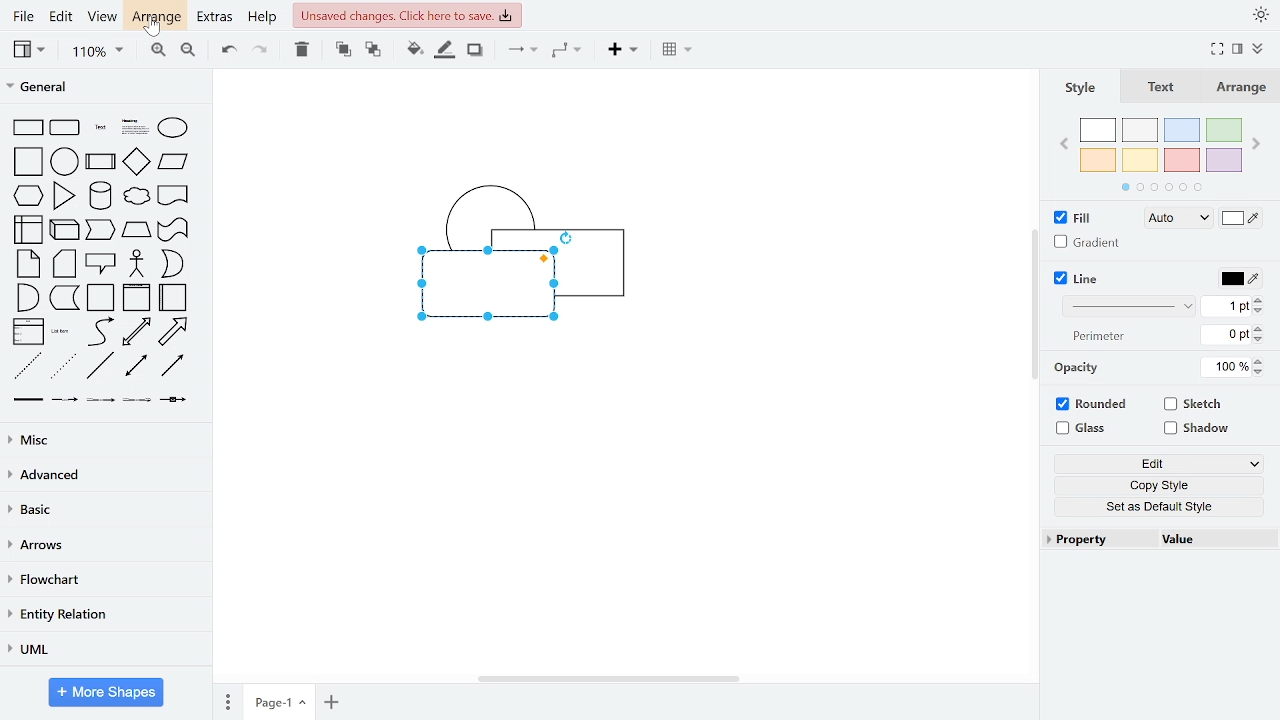  What do you see at coordinates (66, 231) in the screenshot?
I see `cube` at bounding box center [66, 231].